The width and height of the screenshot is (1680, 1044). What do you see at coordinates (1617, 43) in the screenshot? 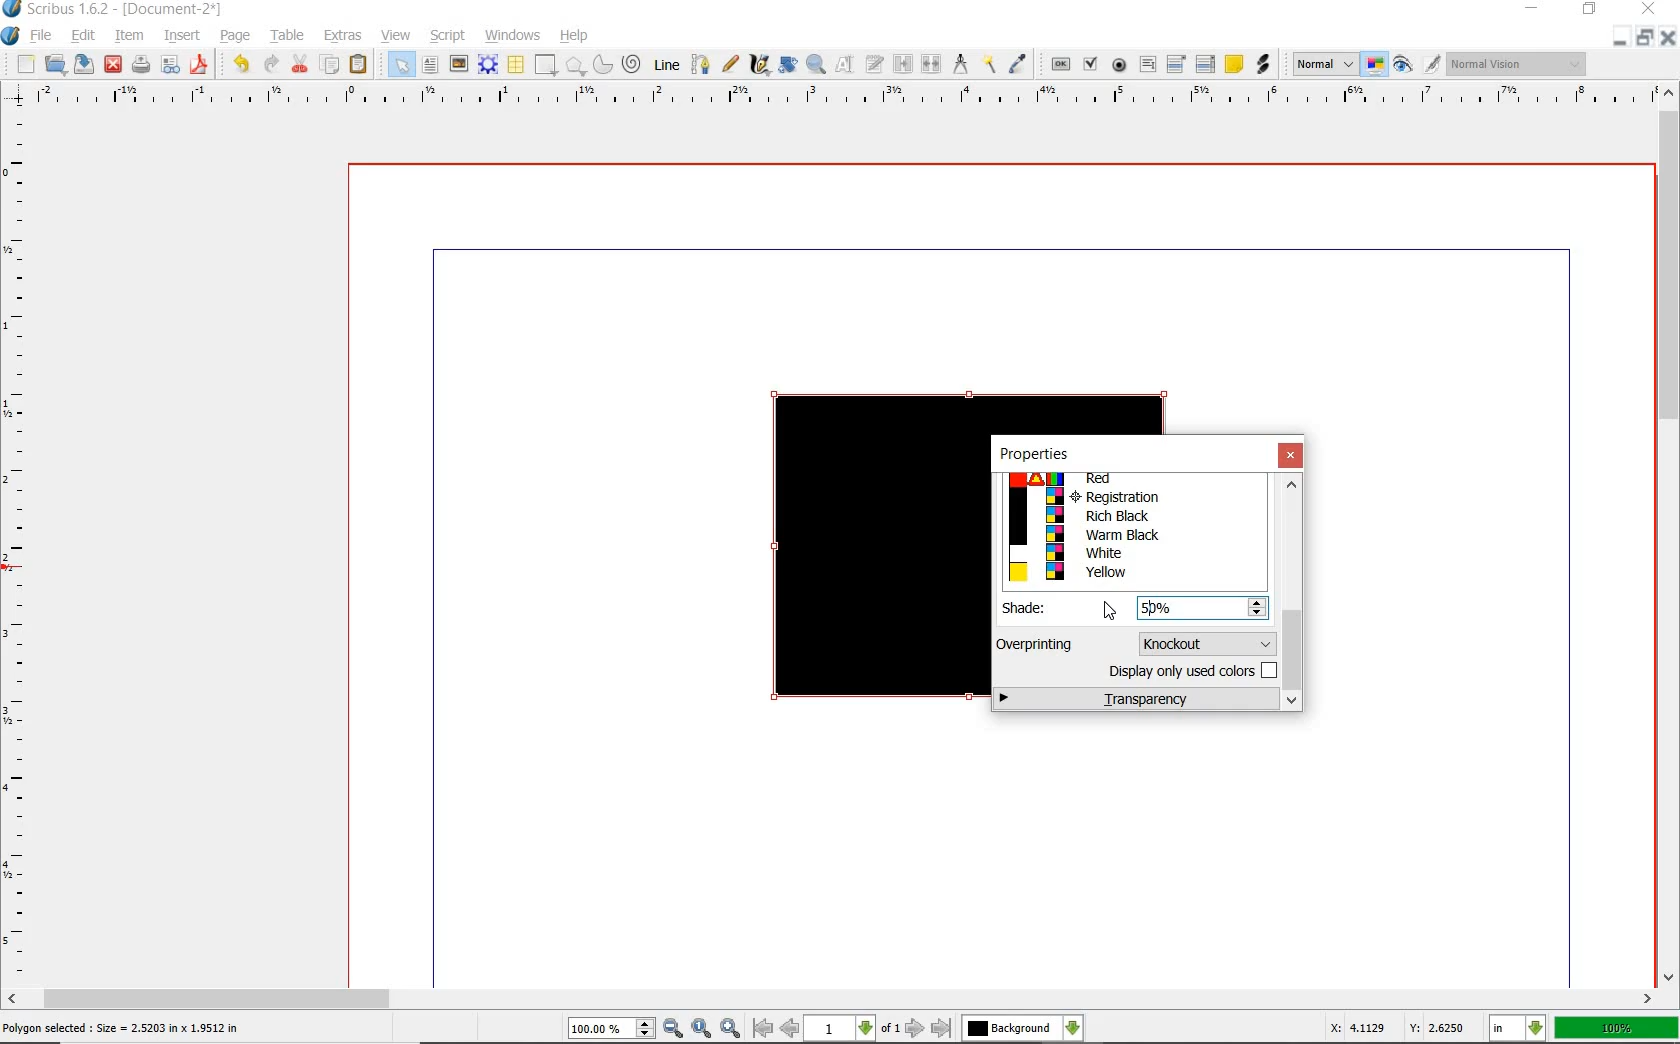
I see `MINIMIZE` at bounding box center [1617, 43].